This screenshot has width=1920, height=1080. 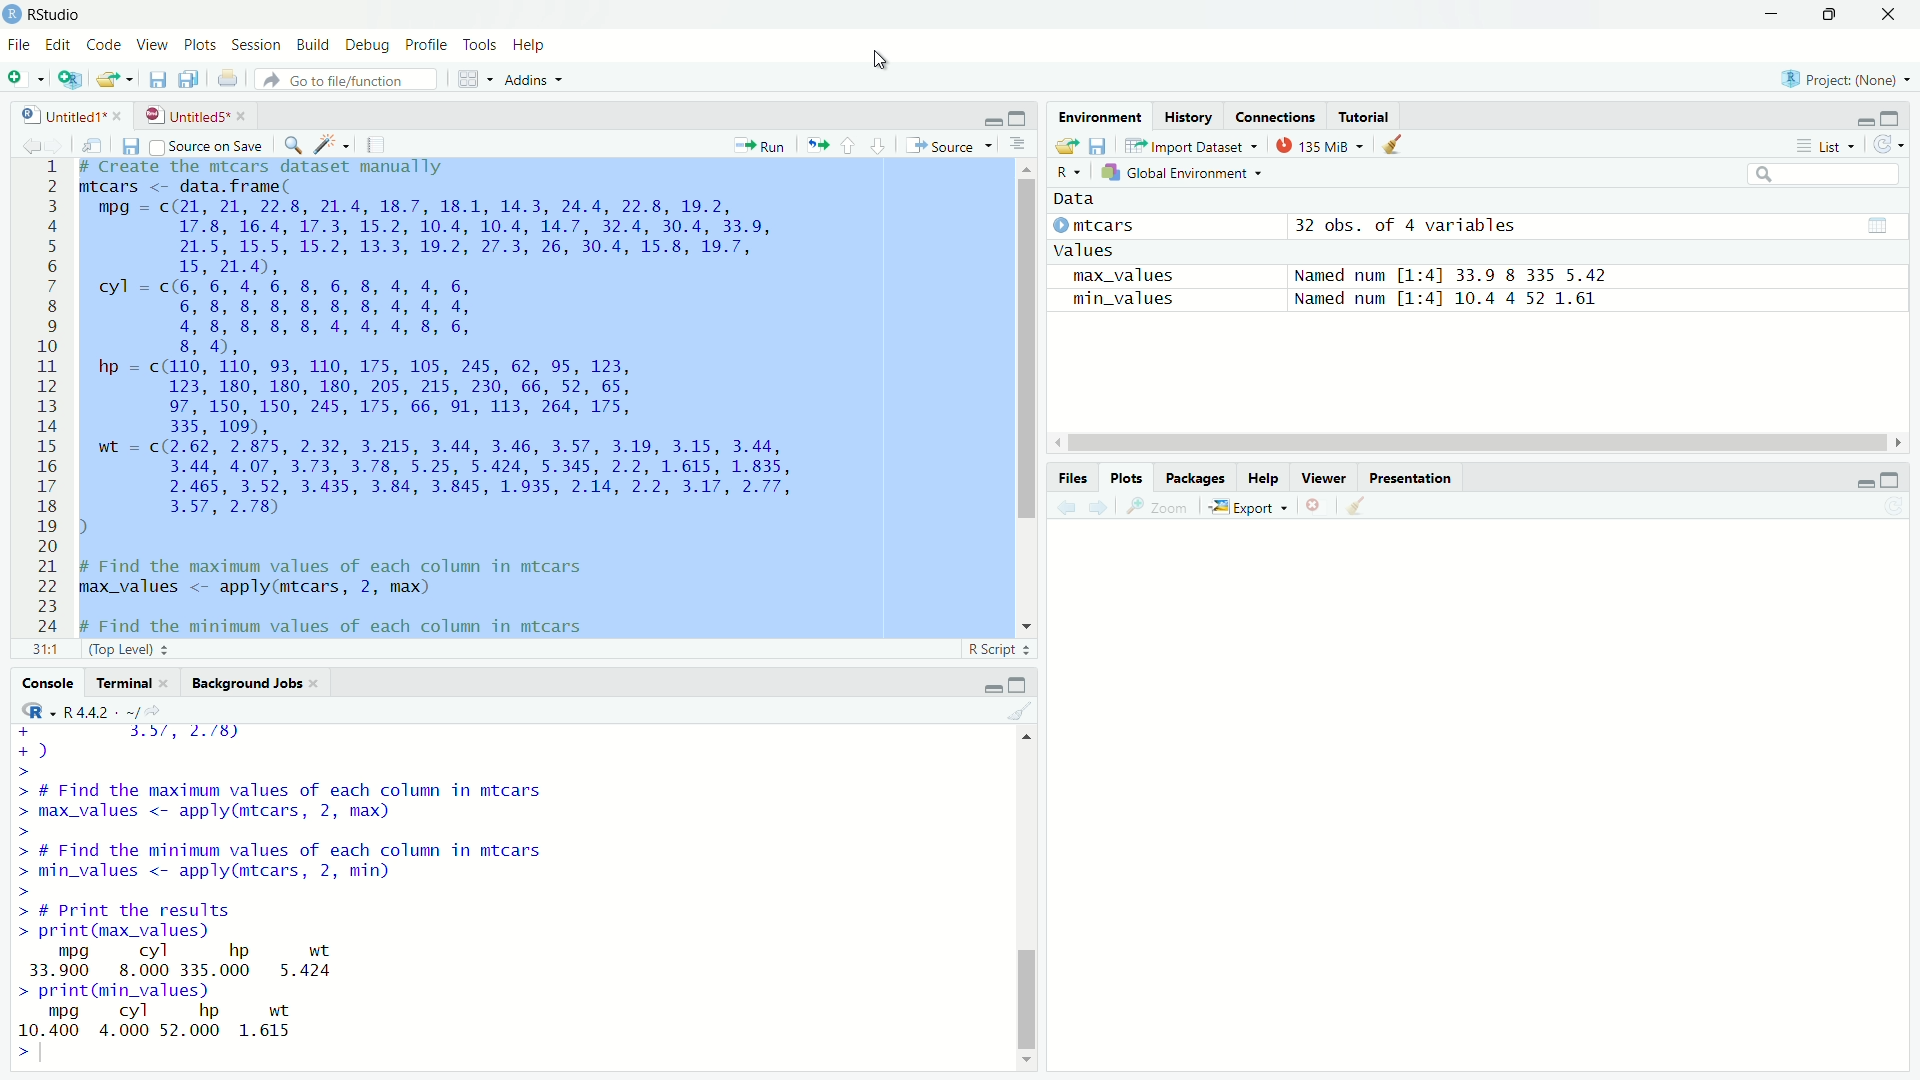 What do you see at coordinates (1892, 118) in the screenshot?
I see `maximise` at bounding box center [1892, 118].